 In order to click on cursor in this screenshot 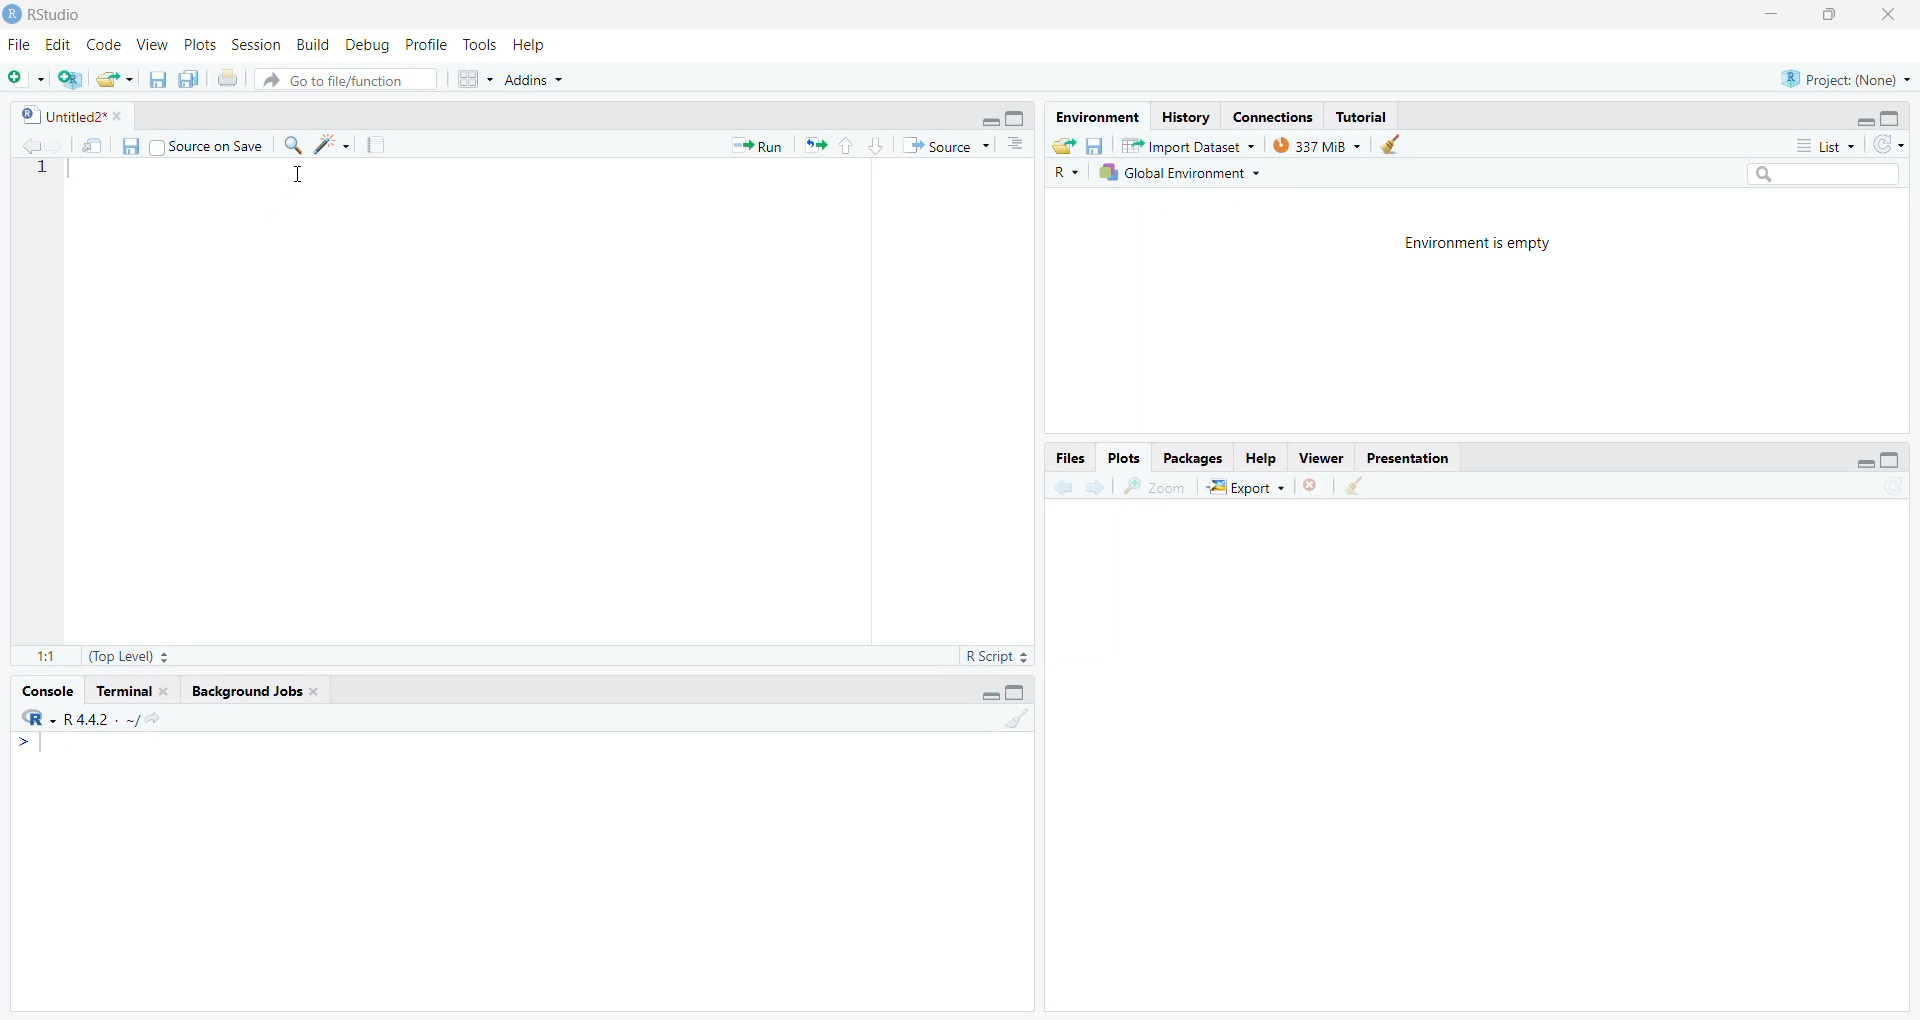, I will do `click(301, 178)`.